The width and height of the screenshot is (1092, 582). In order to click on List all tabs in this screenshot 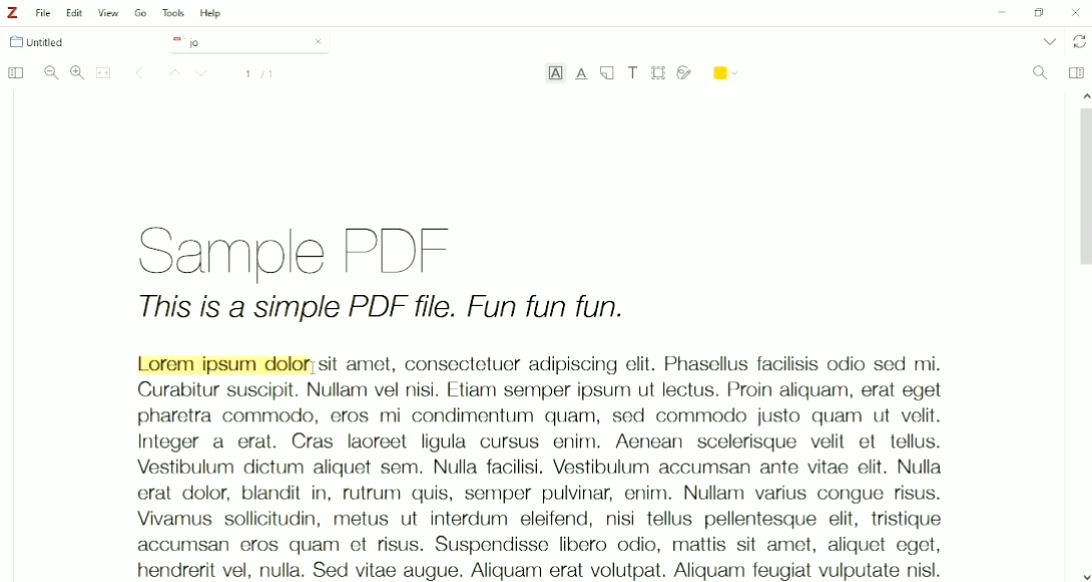, I will do `click(1048, 41)`.